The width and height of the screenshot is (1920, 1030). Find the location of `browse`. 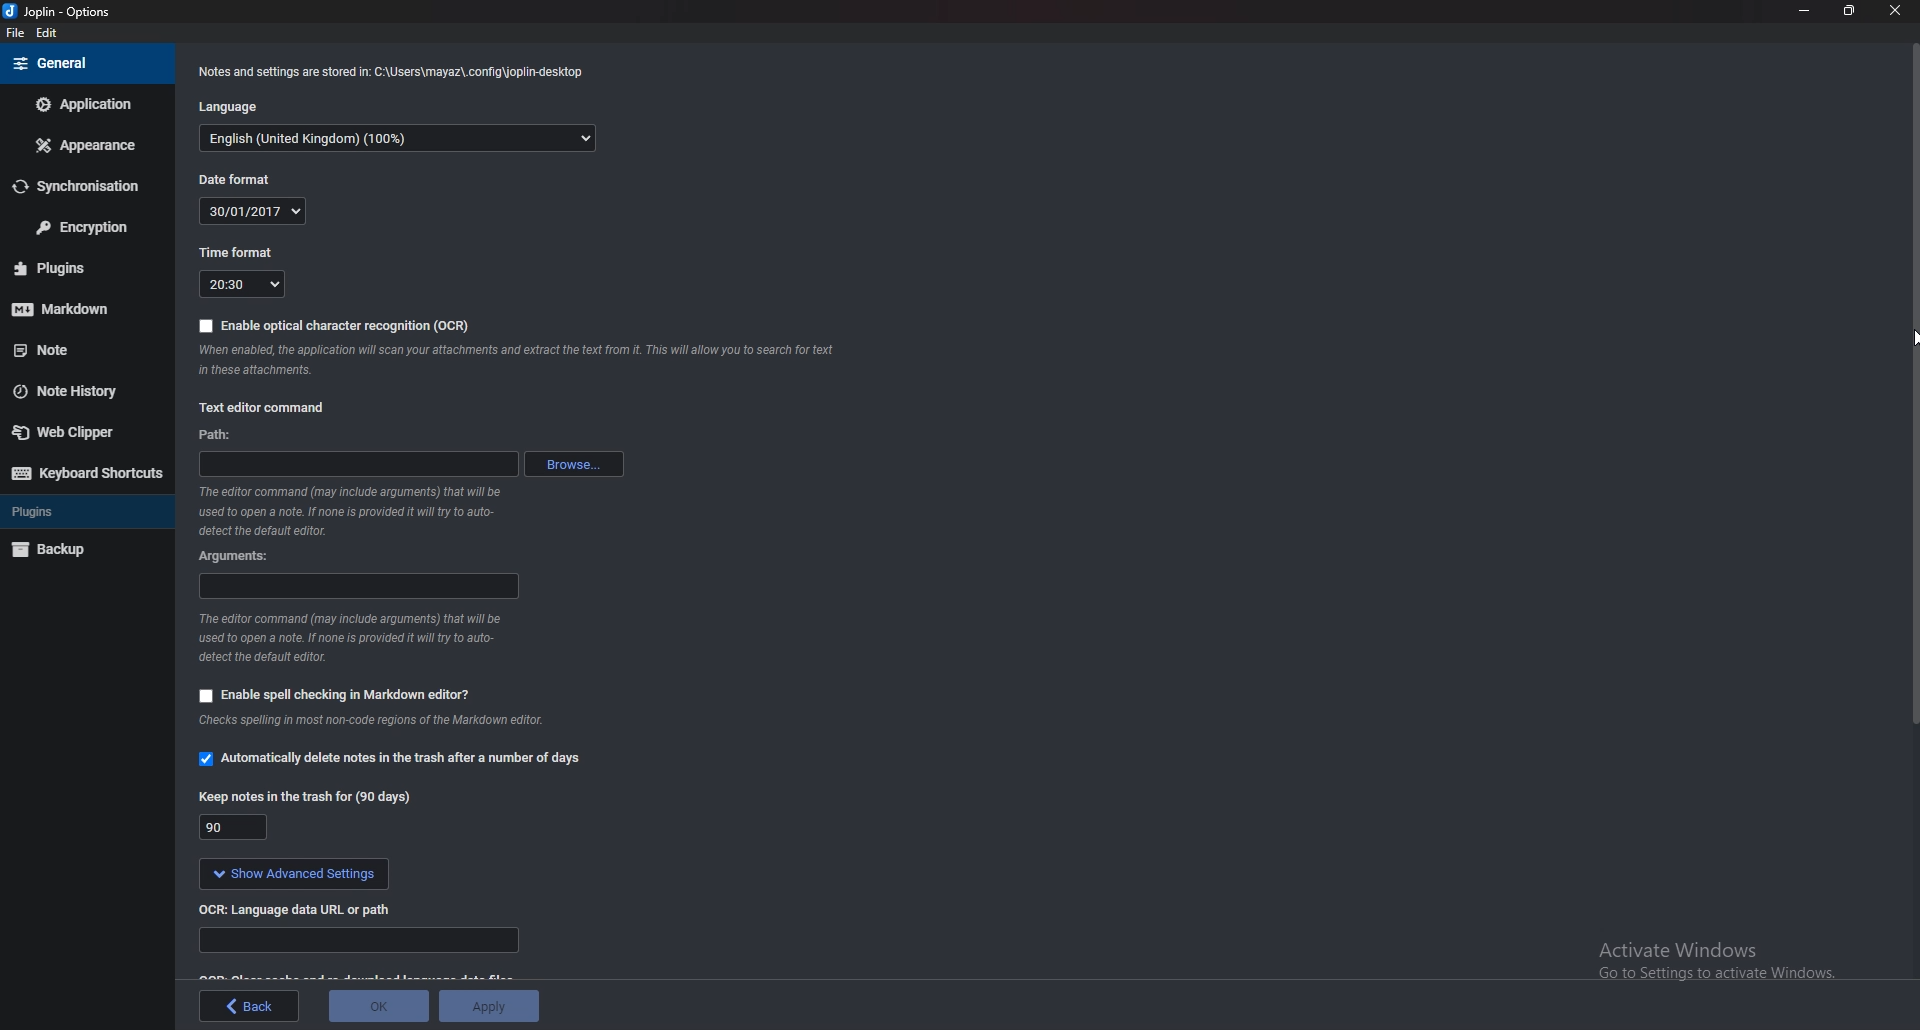

browse is located at coordinates (574, 465).